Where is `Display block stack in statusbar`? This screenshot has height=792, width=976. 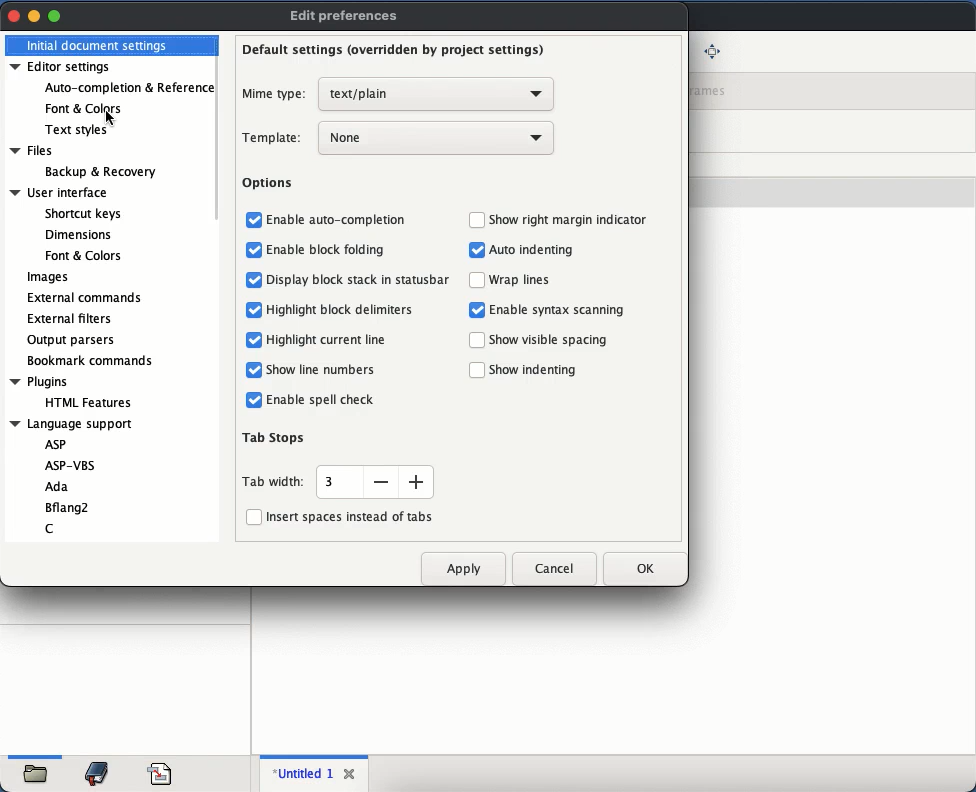
Display block stack in statusbar is located at coordinates (359, 278).